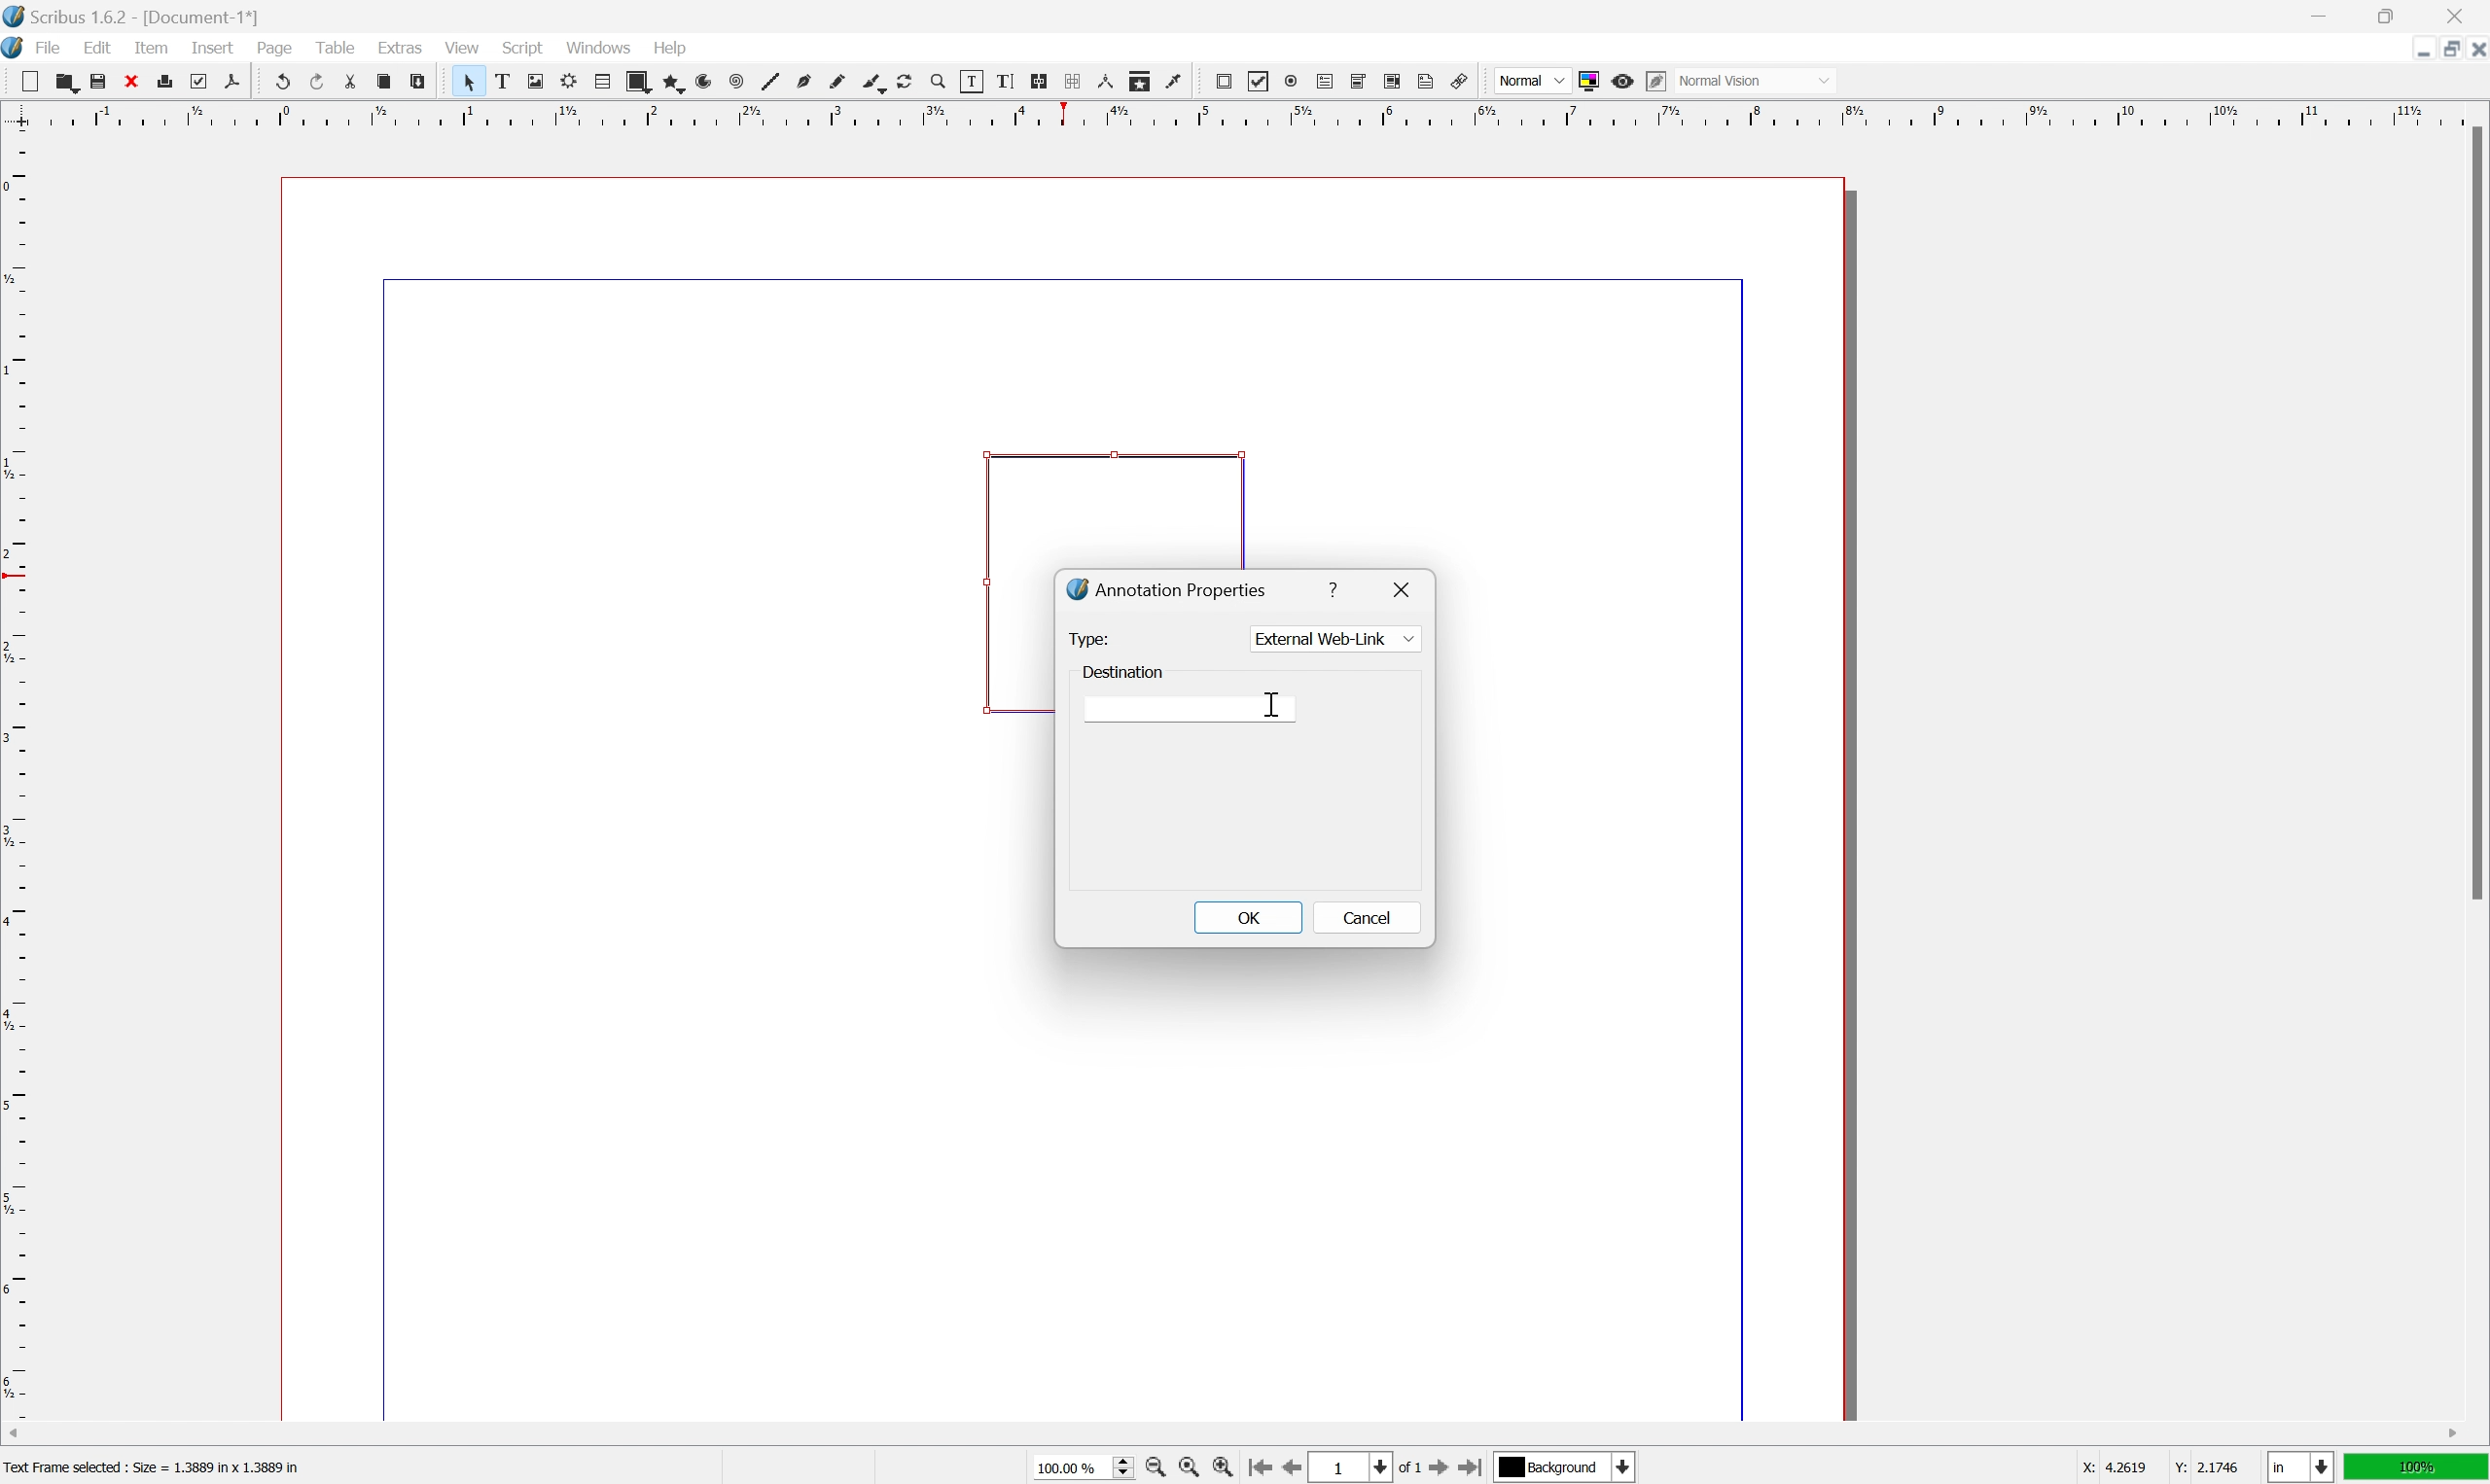  What do you see at coordinates (1569, 1468) in the screenshot?
I see `select current layer` at bounding box center [1569, 1468].